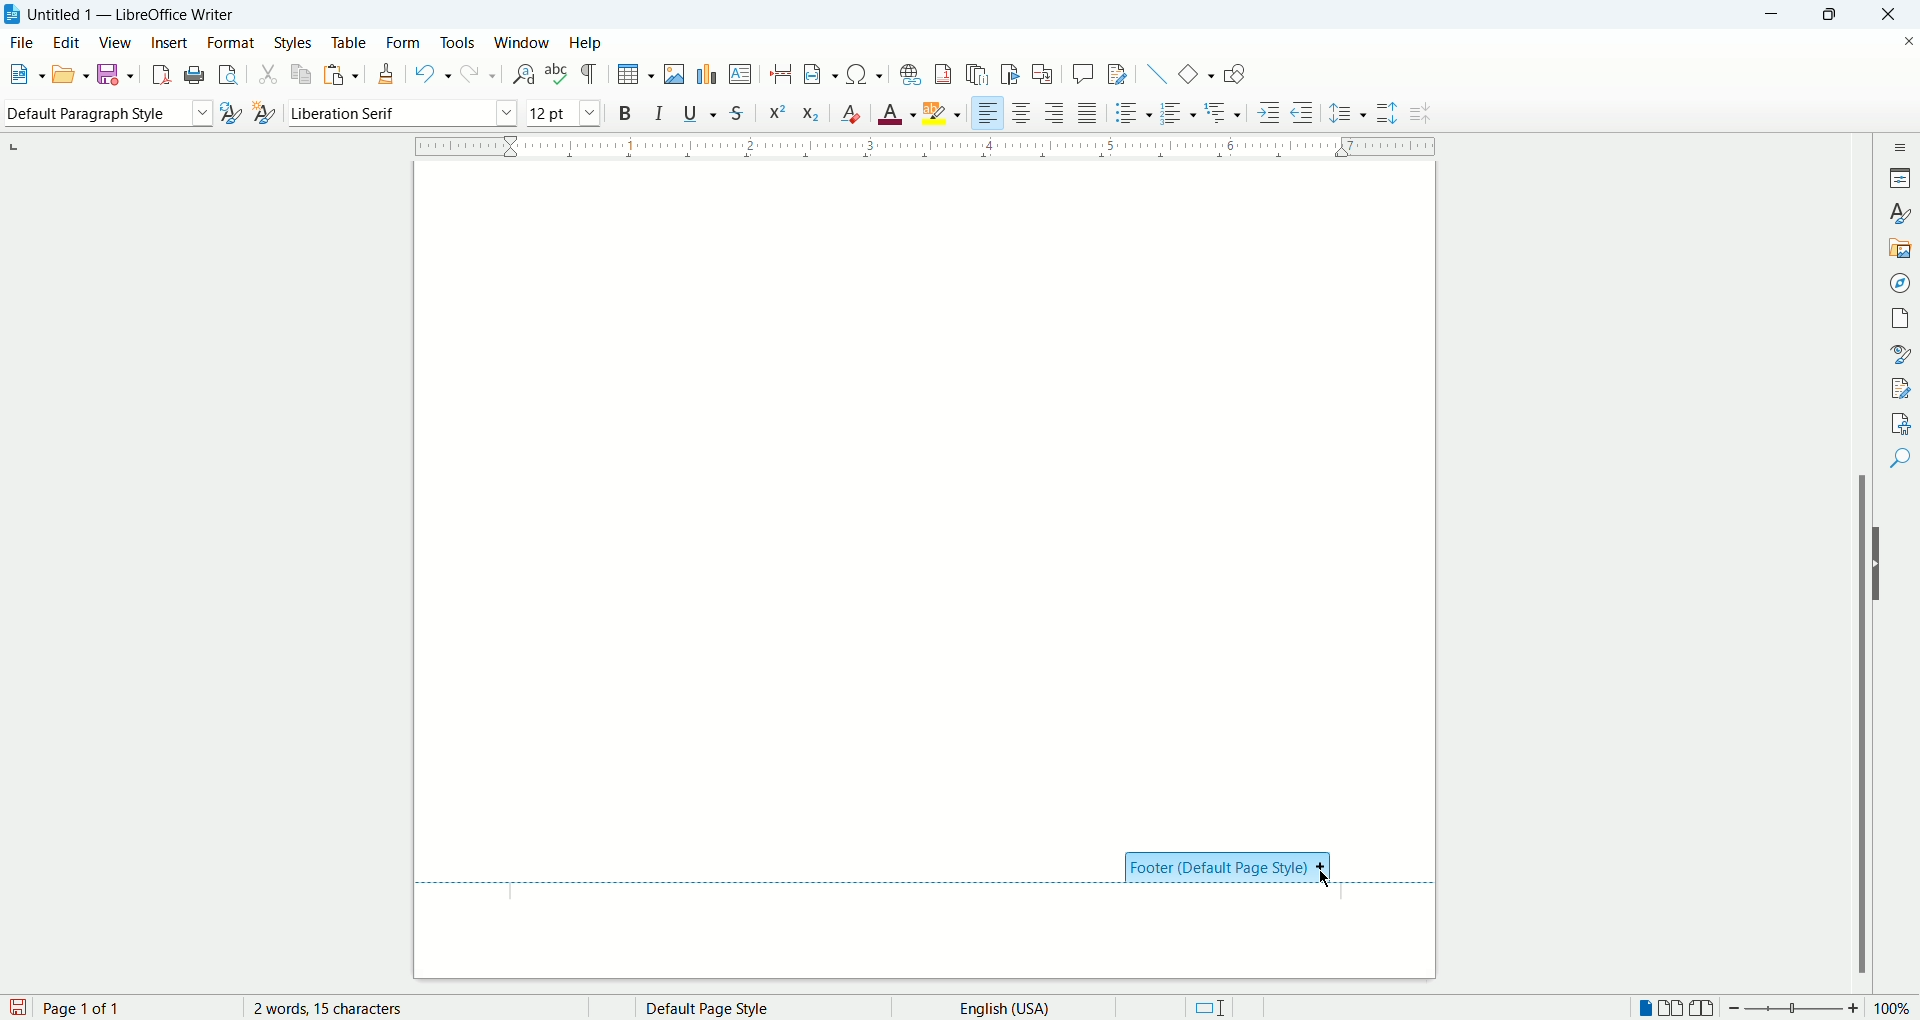 Image resolution: width=1920 pixels, height=1020 pixels. I want to click on ordered list, so click(1180, 114).